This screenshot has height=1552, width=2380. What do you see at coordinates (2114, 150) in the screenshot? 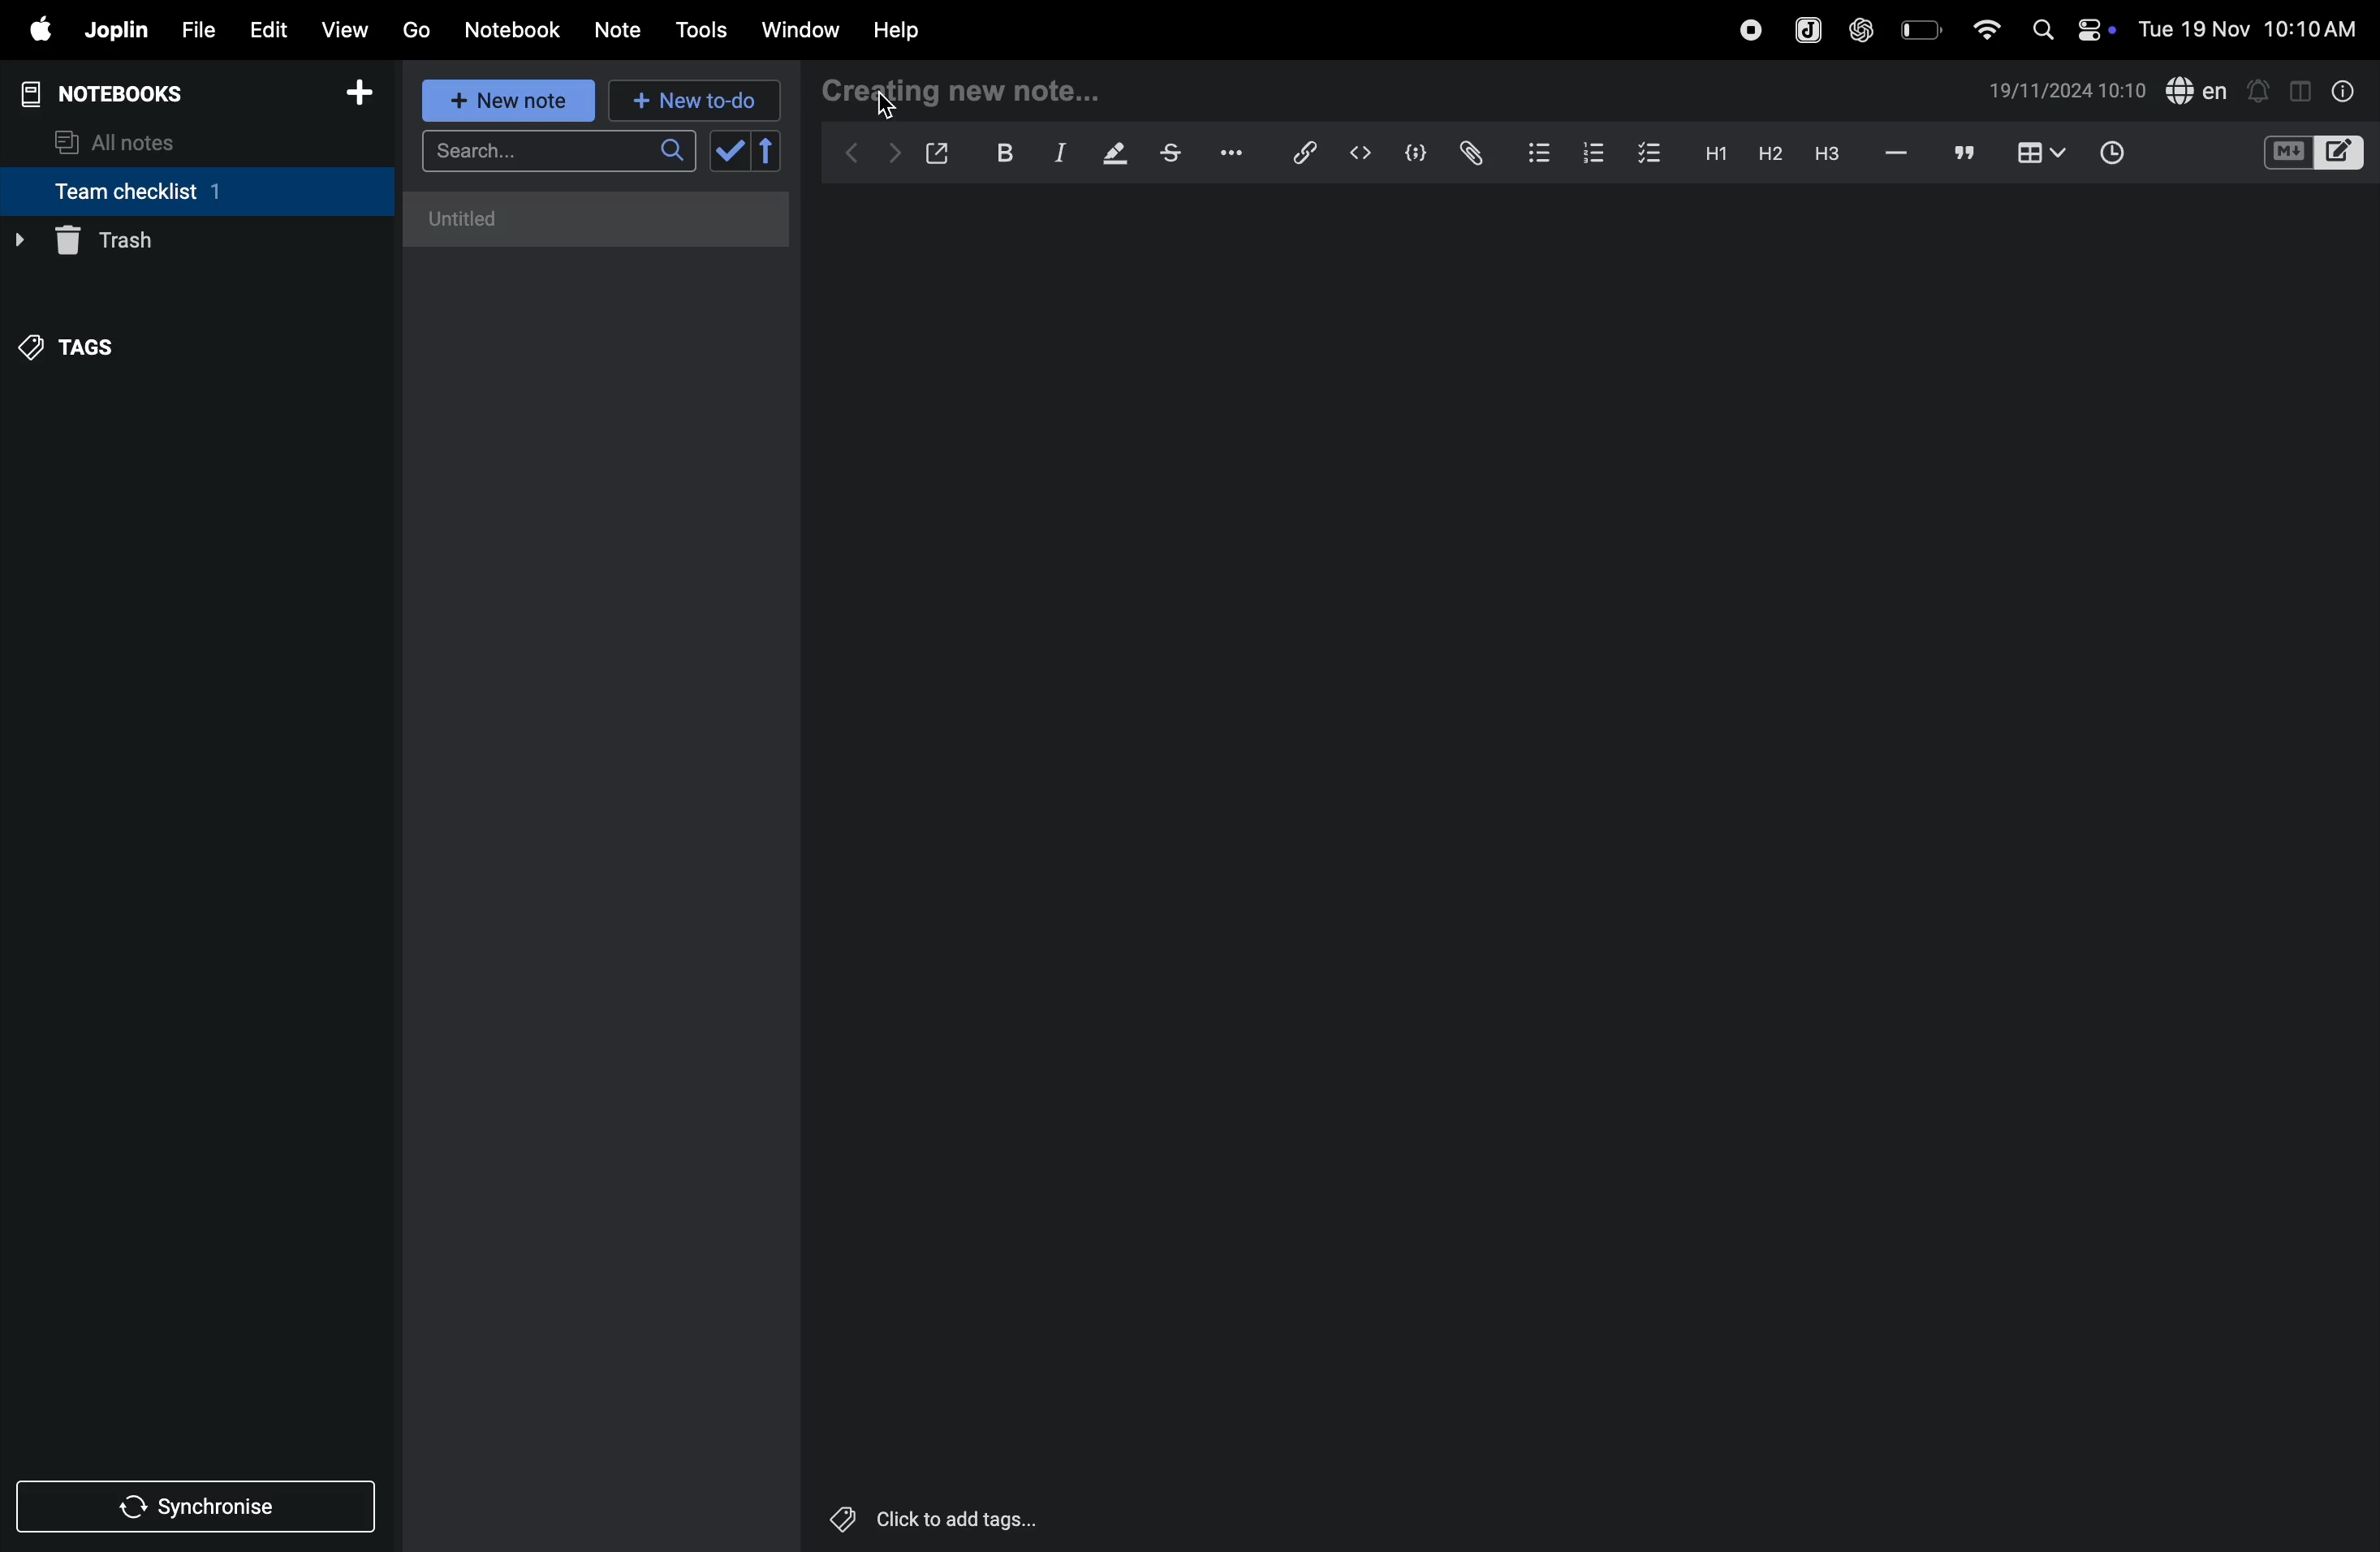
I see `time` at bounding box center [2114, 150].